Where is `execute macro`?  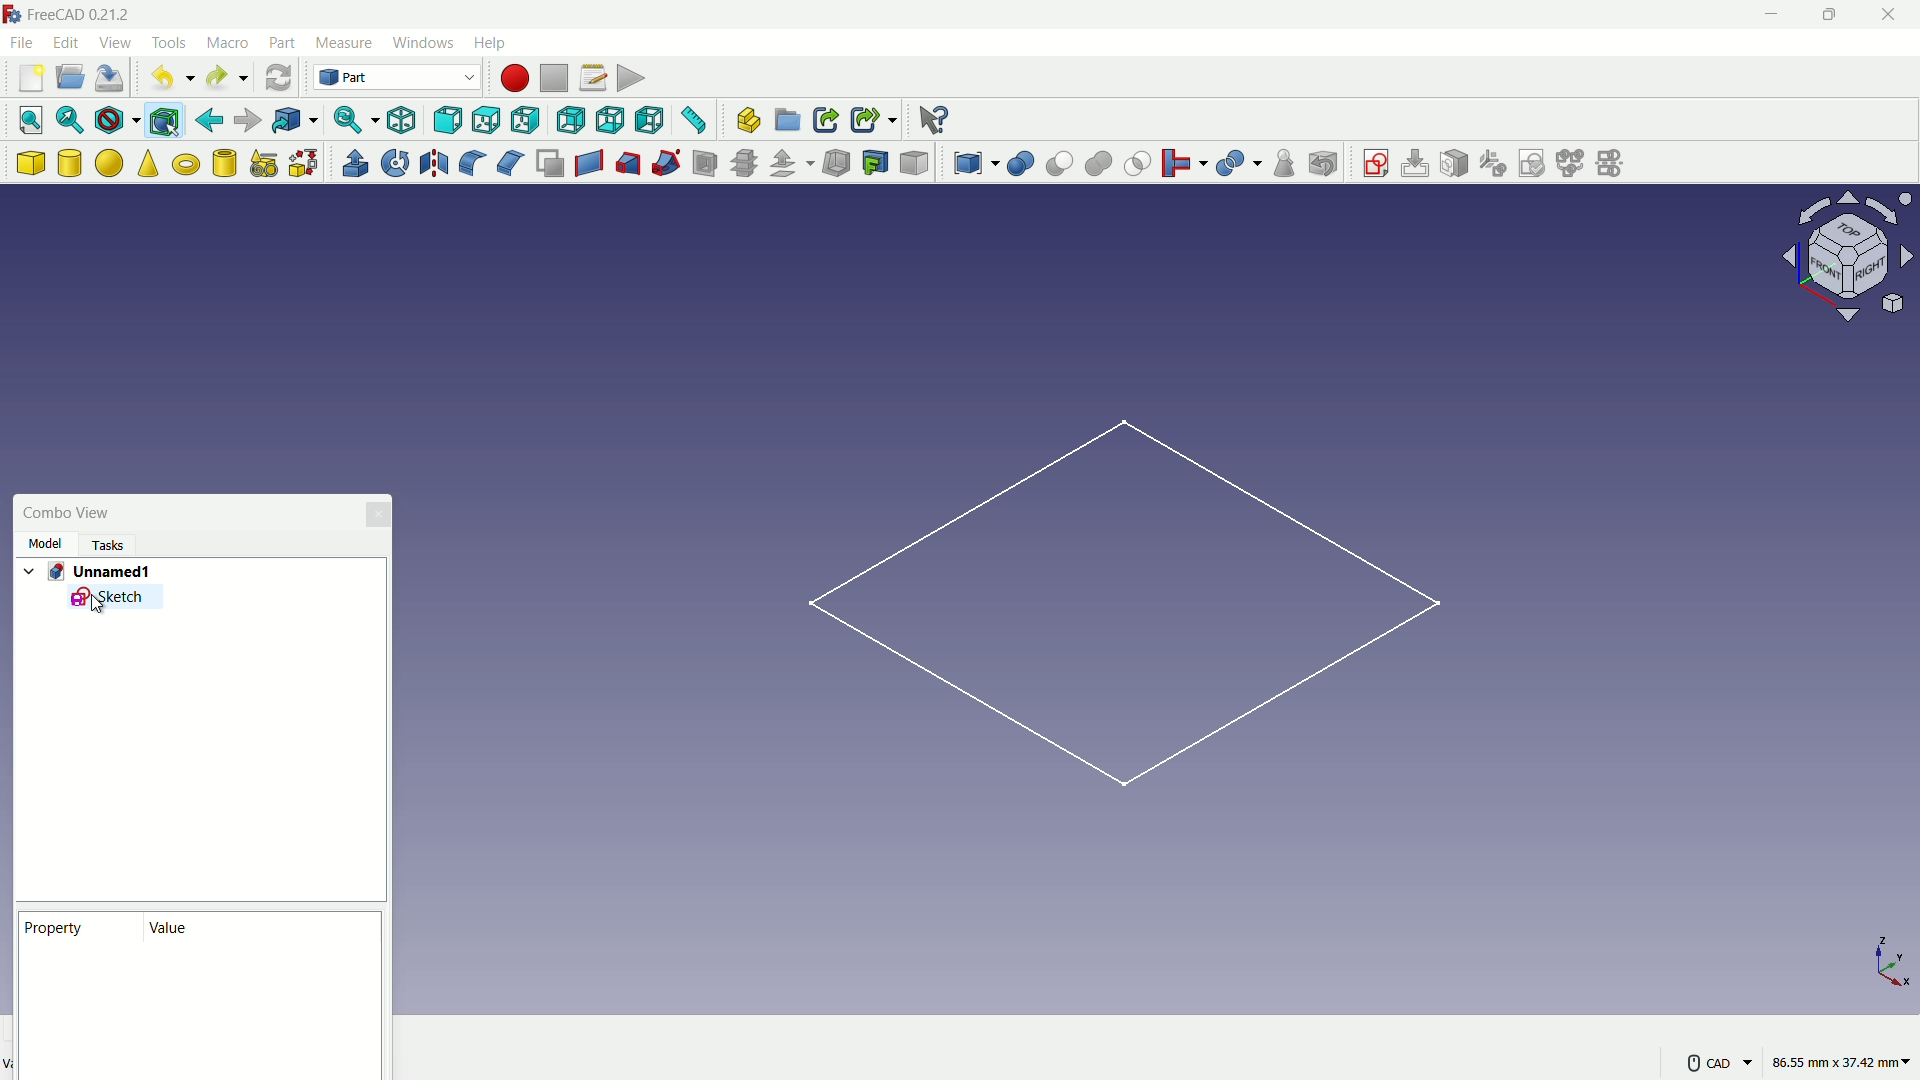
execute macro is located at coordinates (630, 76).